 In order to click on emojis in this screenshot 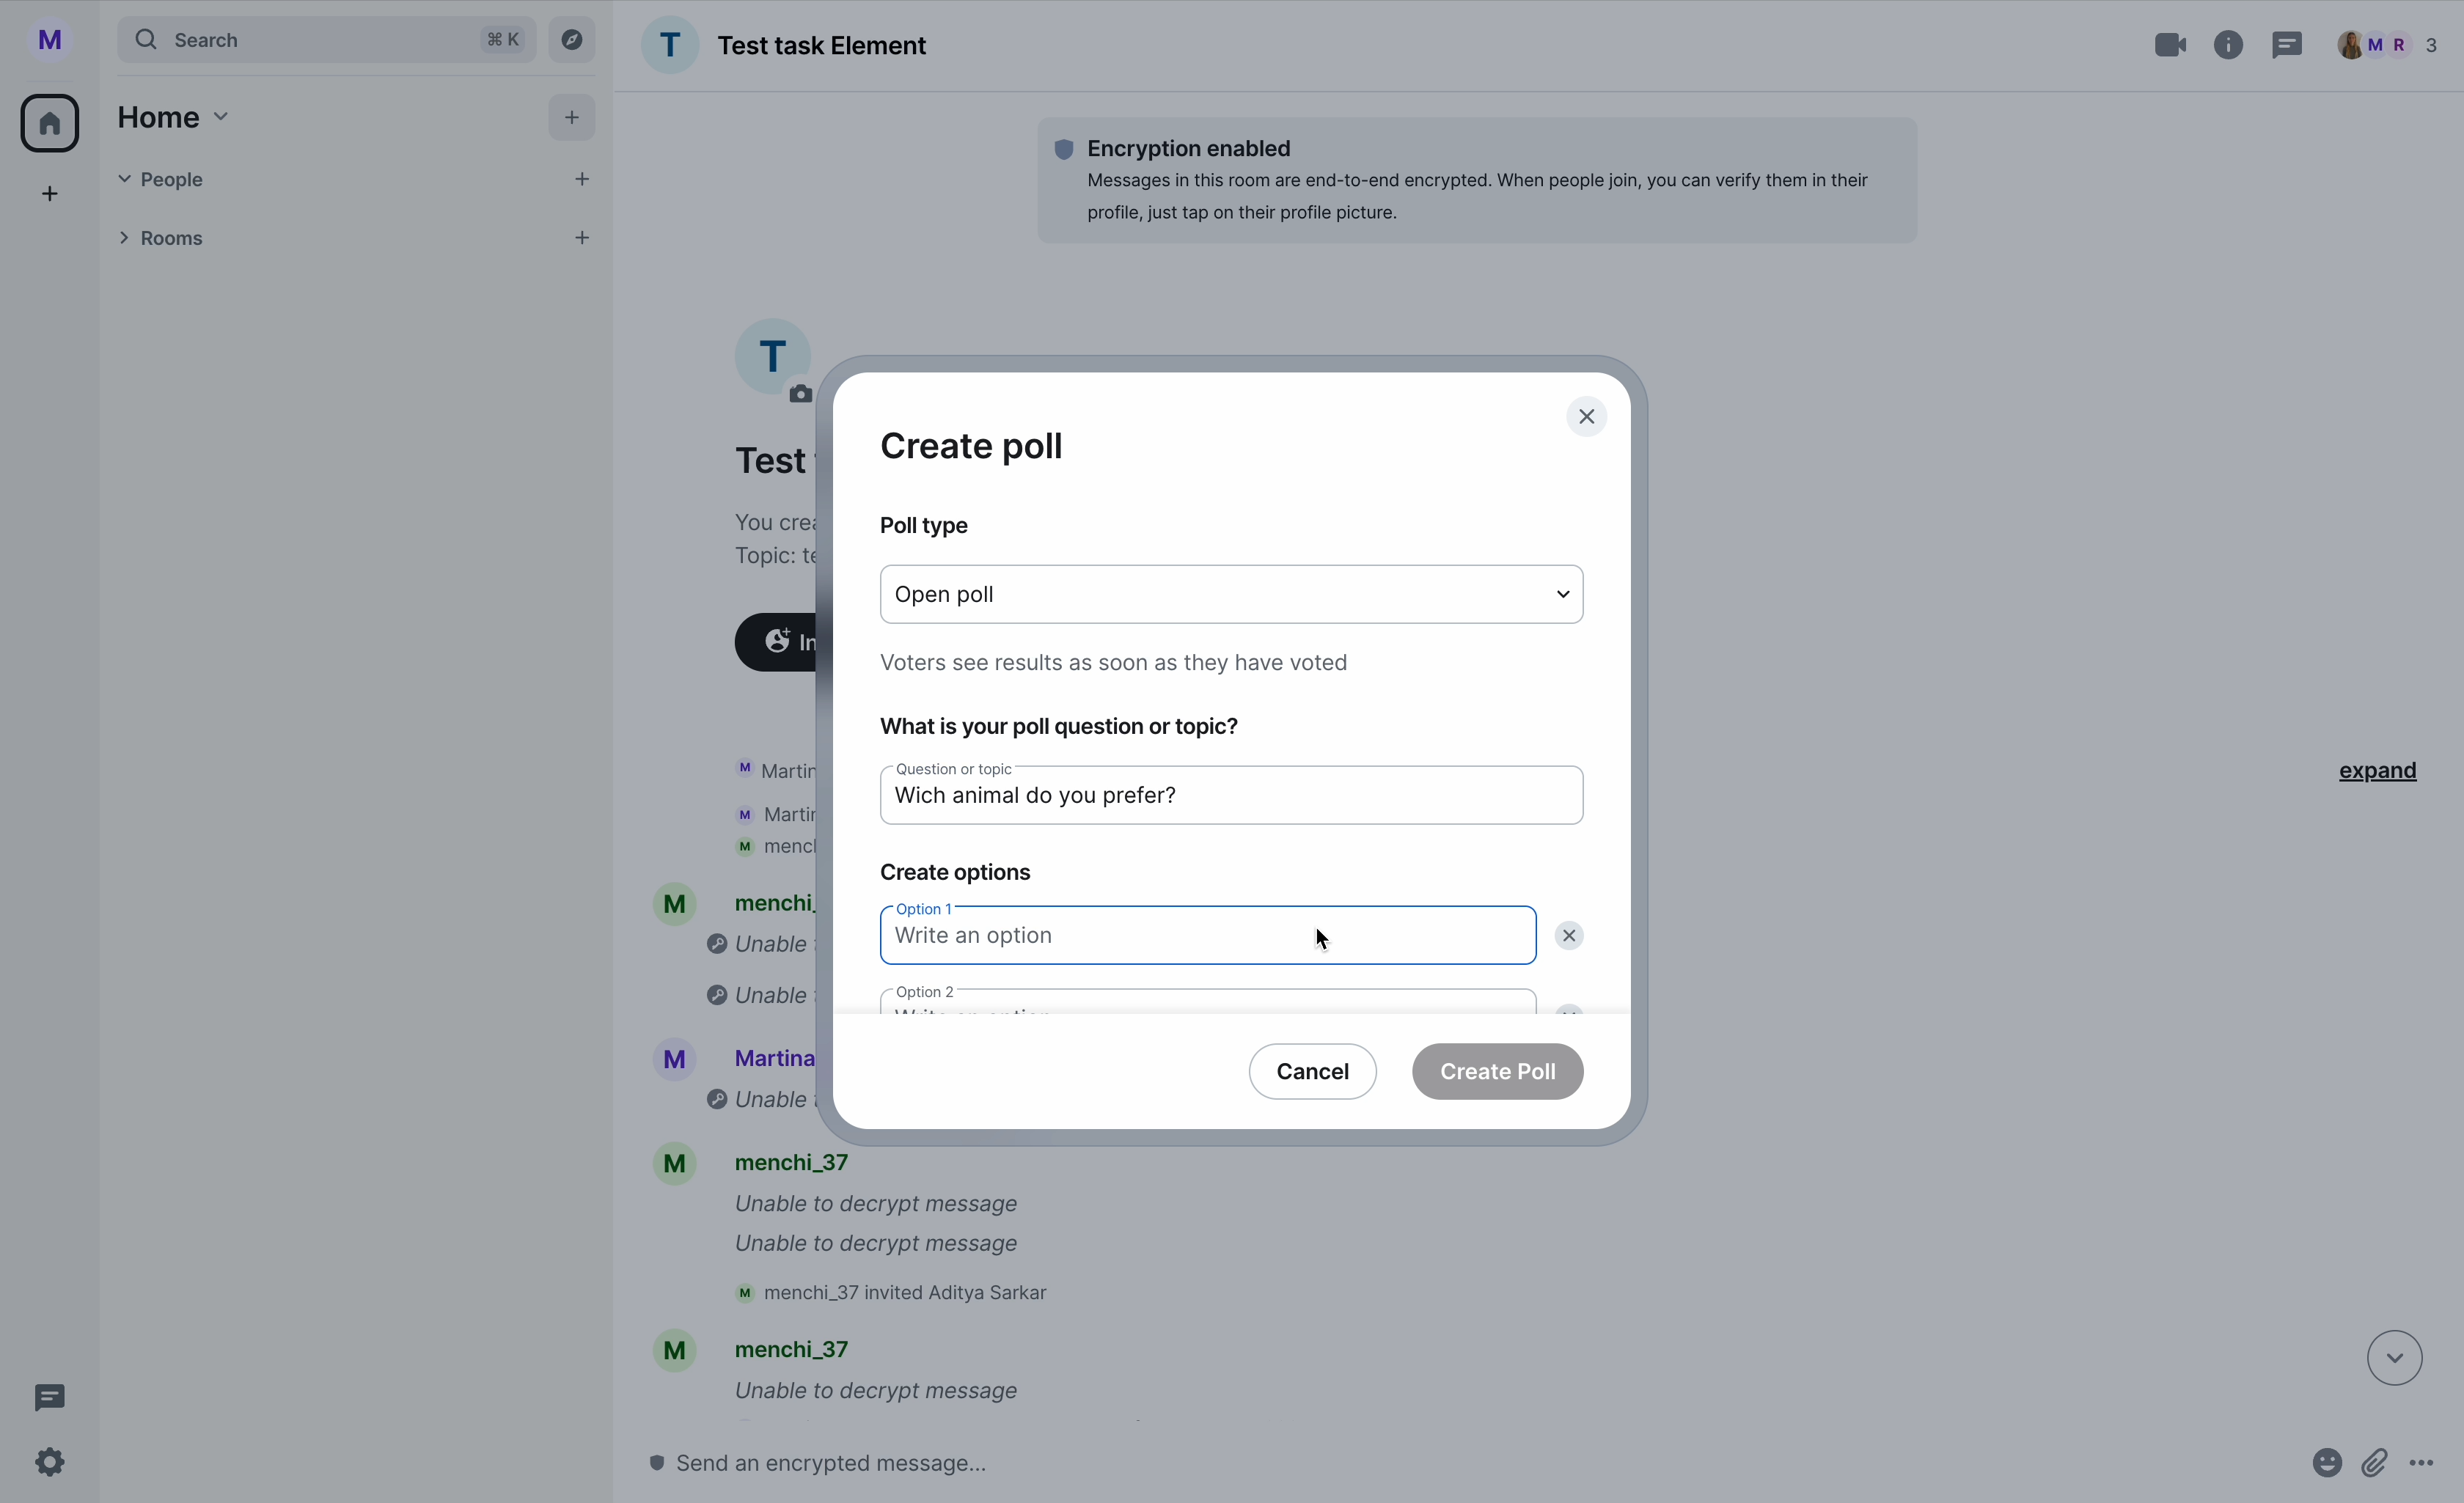, I will do `click(2322, 1471)`.